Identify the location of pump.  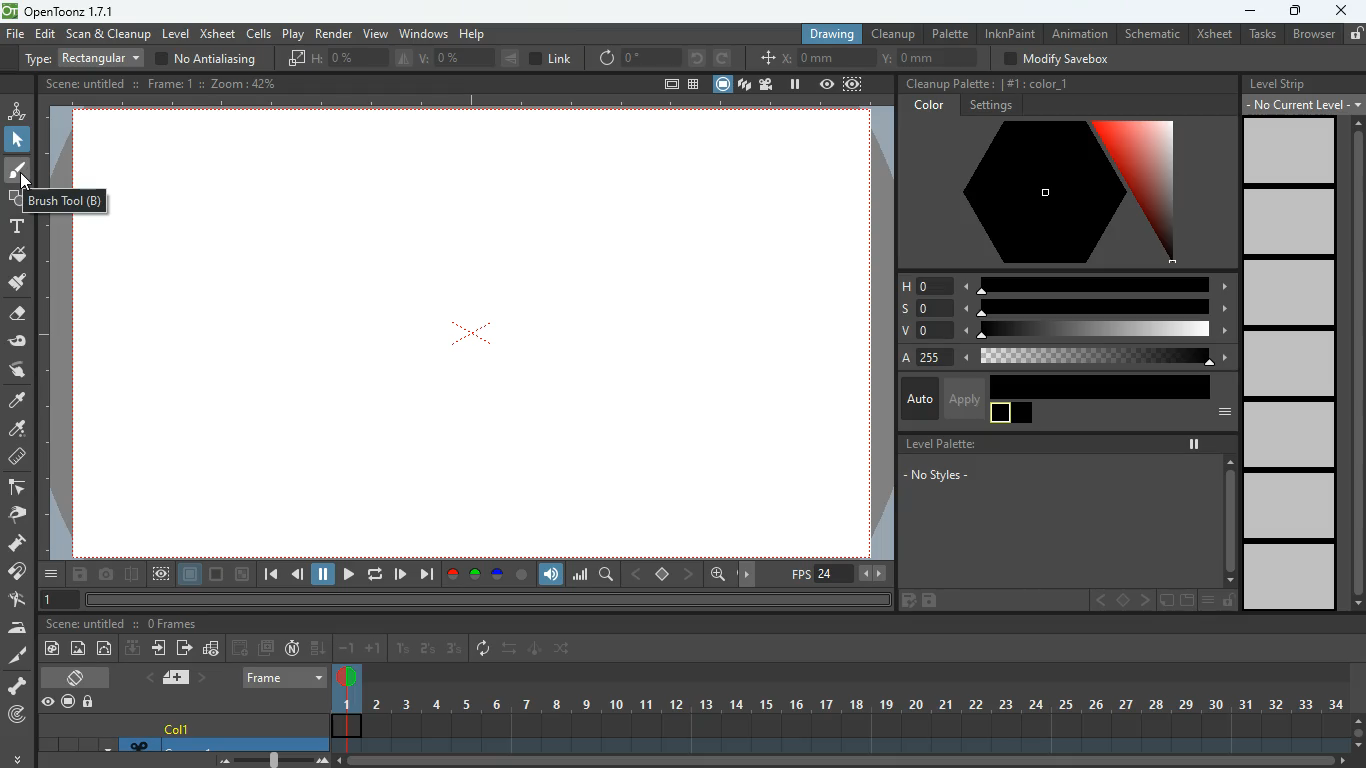
(17, 544).